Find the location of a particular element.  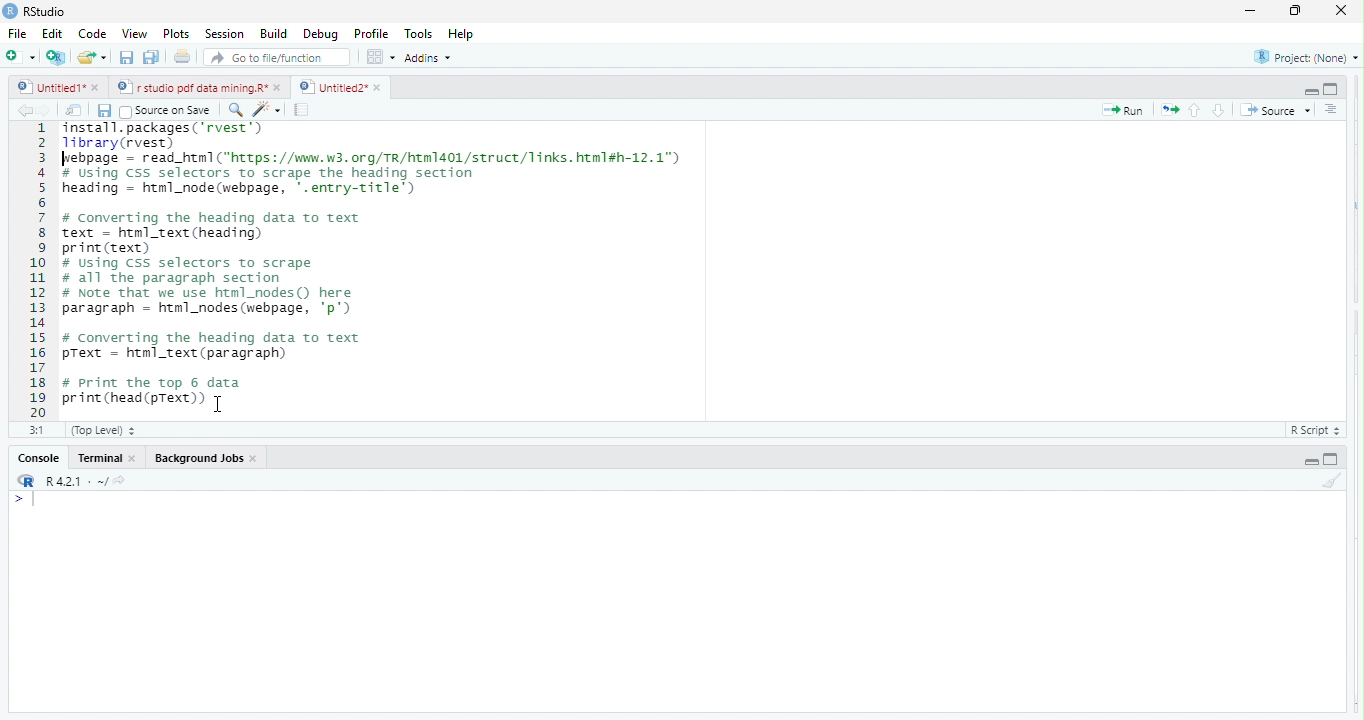

close is located at coordinates (280, 87).